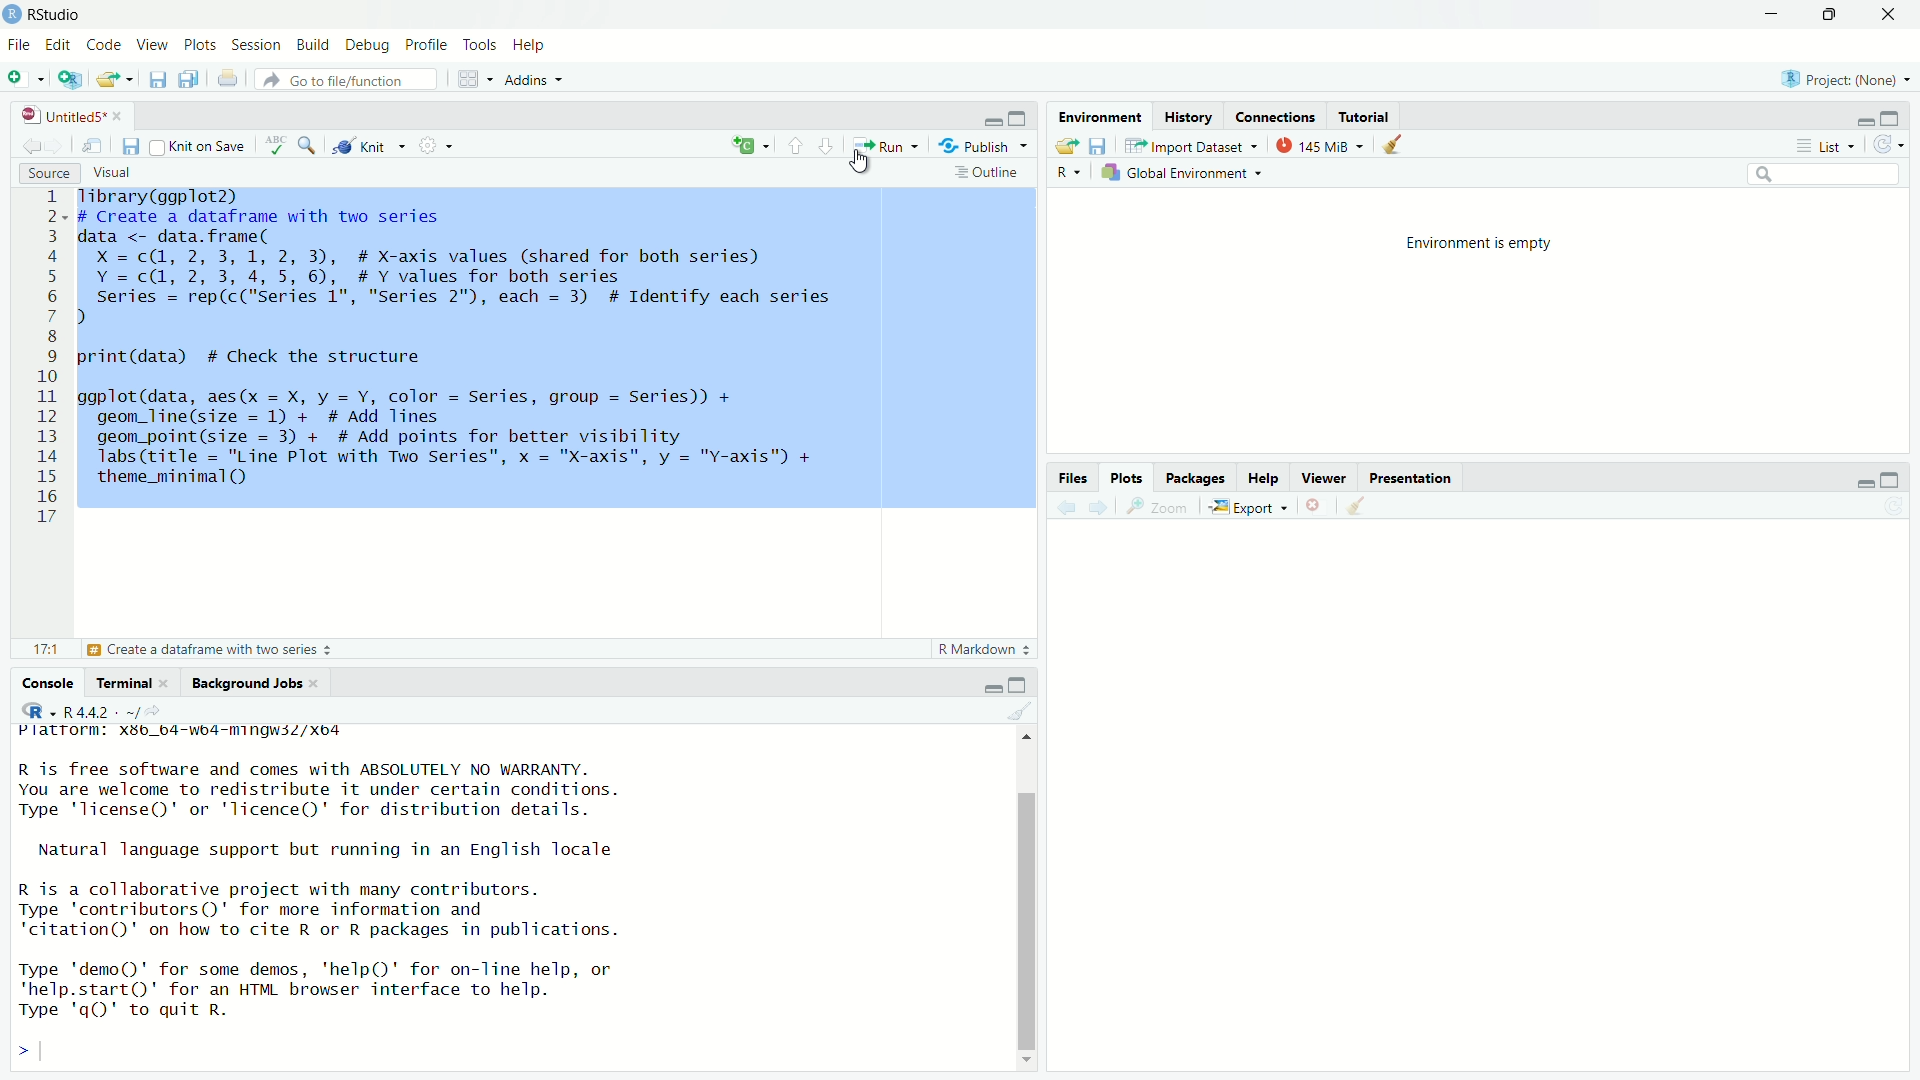 The width and height of the screenshot is (1920, 1080). I want to click on Console, so click(48, 682).